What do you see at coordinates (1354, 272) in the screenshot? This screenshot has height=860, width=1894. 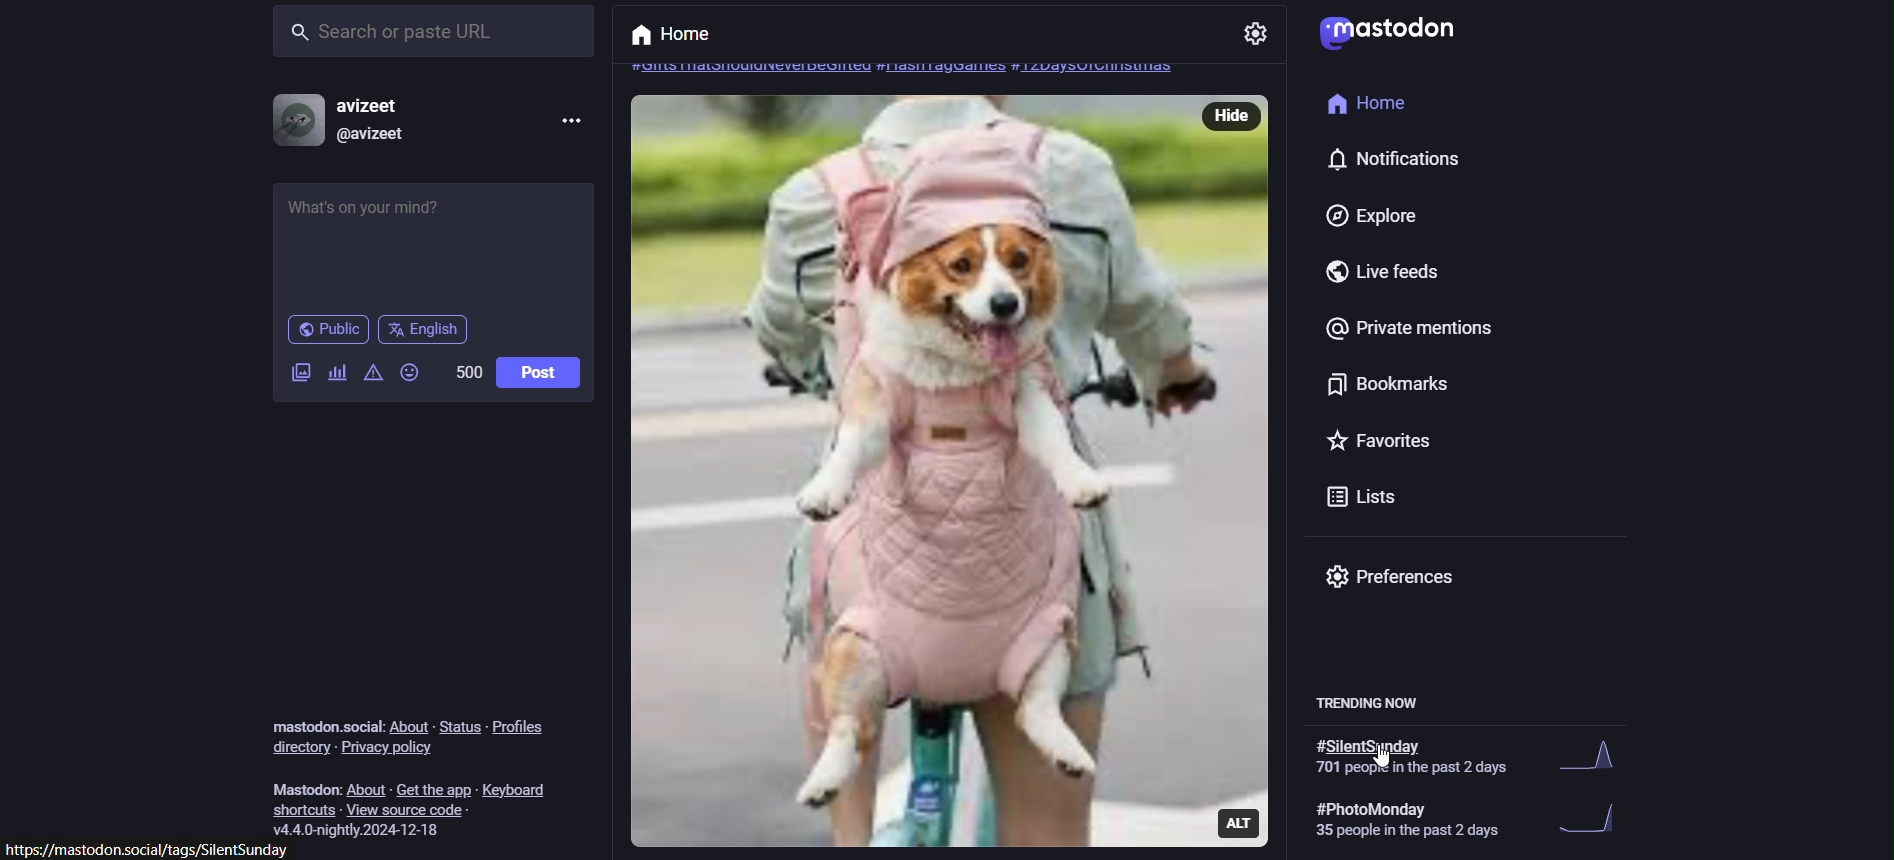 I see `Live feeds` at bounding box center [1354, 272].